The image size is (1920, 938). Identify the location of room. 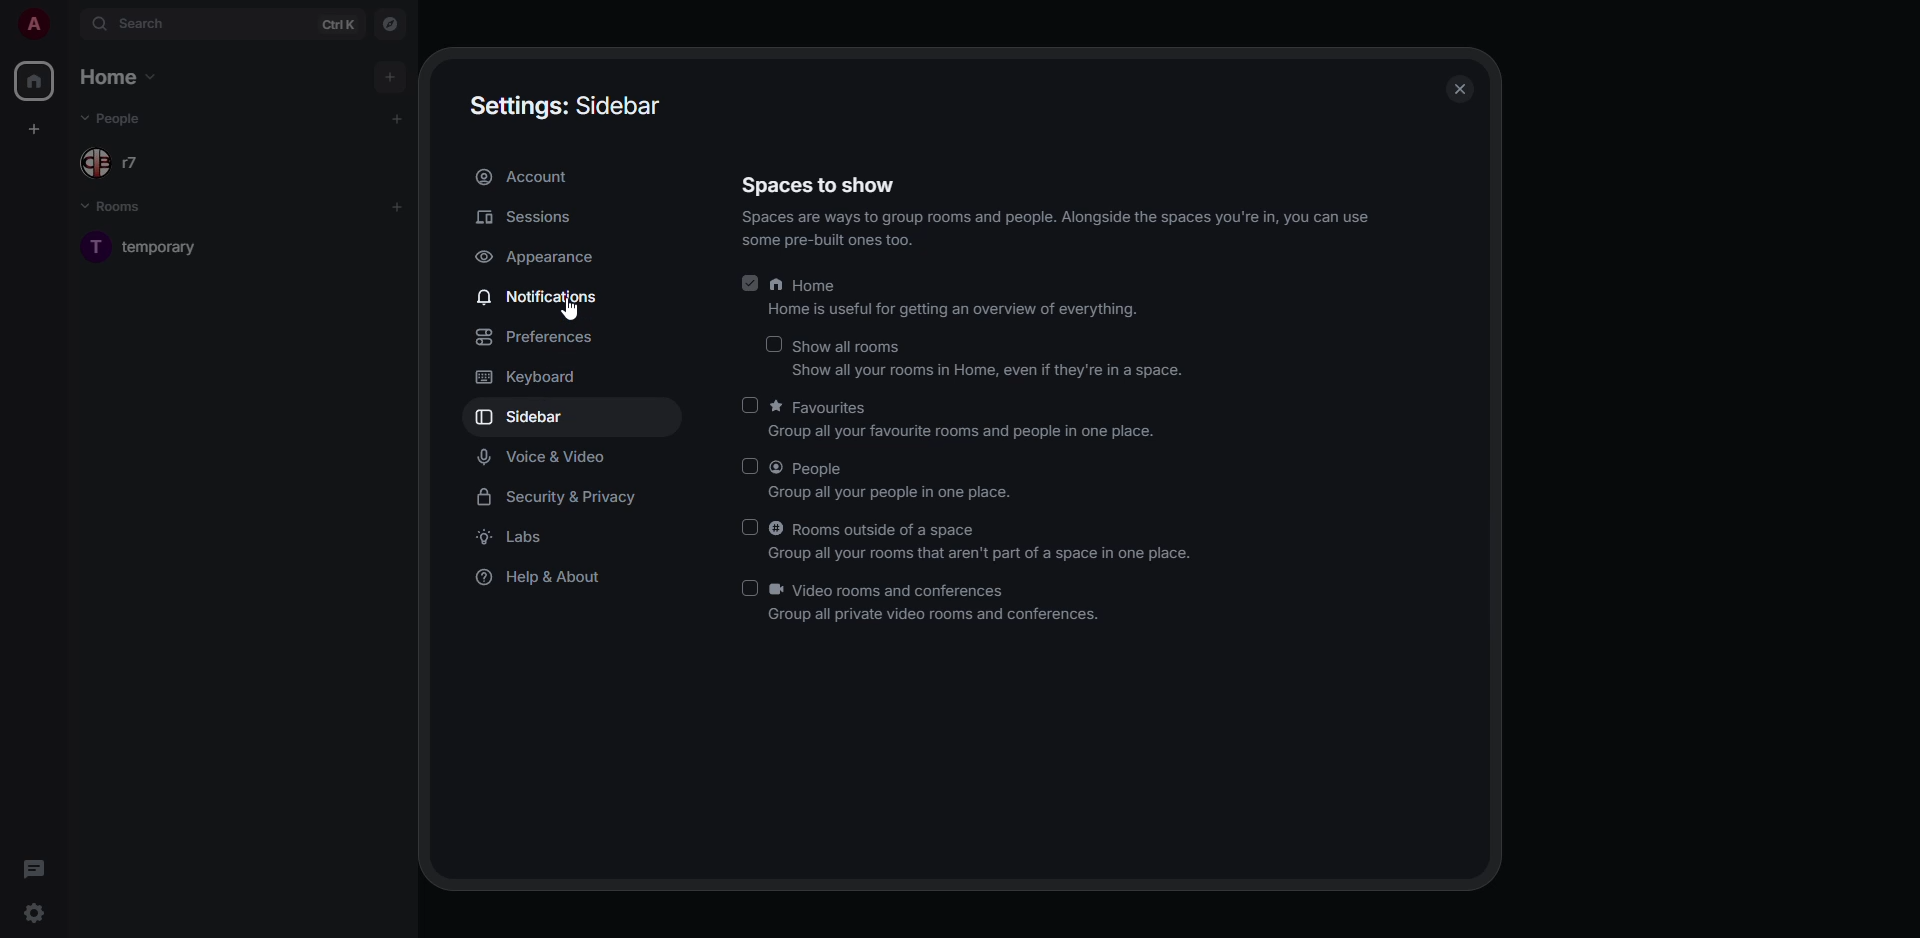
(147, 247).